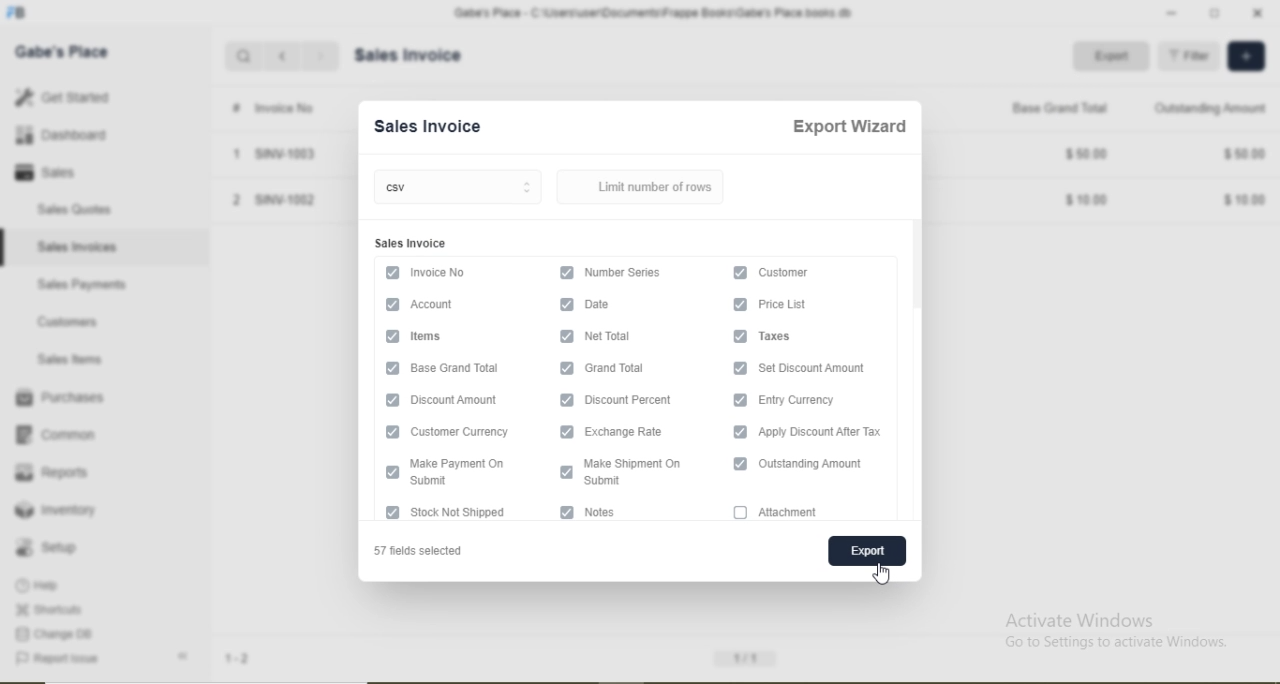 Image resolution: width=1280 pixels, height=684 pixels. What do you see at coordinates (431, 336) in the screenshot?
I see `Items` at bounding box center [431, 336].